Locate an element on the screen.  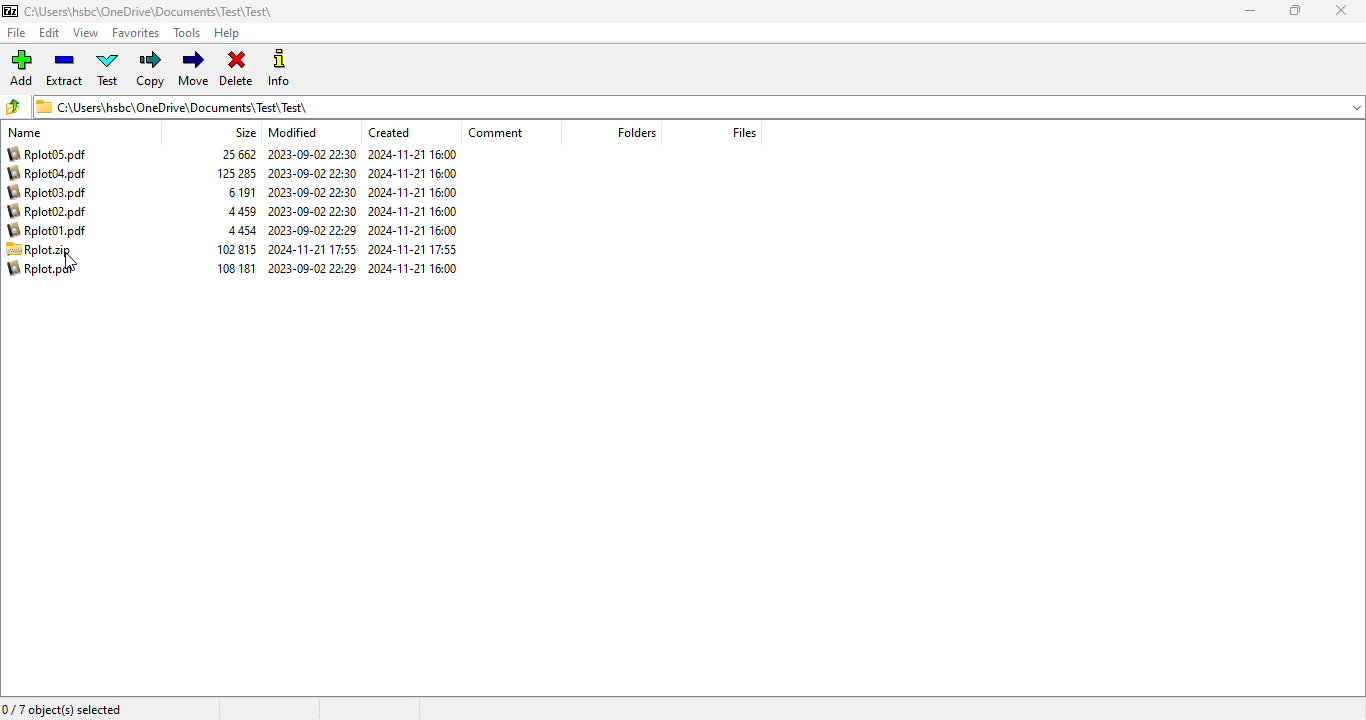
info is located at coordinates (279, 68).